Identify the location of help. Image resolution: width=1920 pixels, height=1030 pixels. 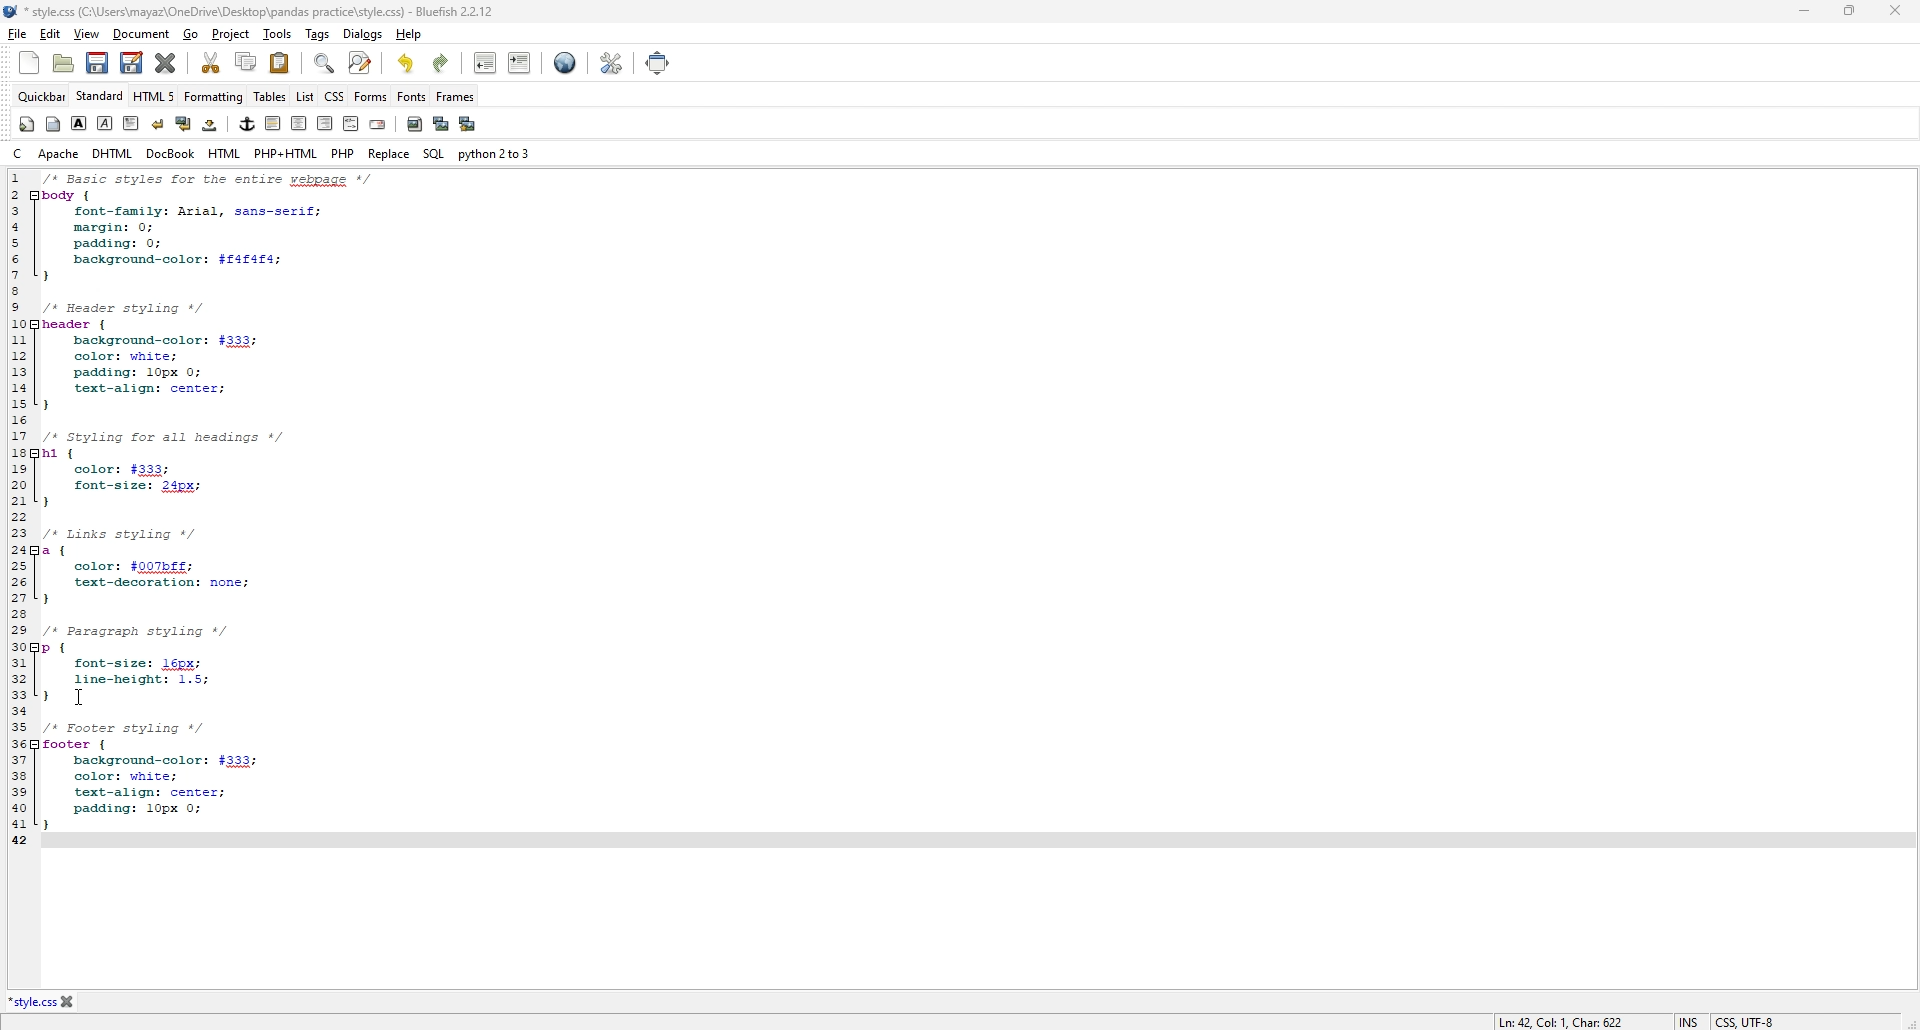
(409, 33).